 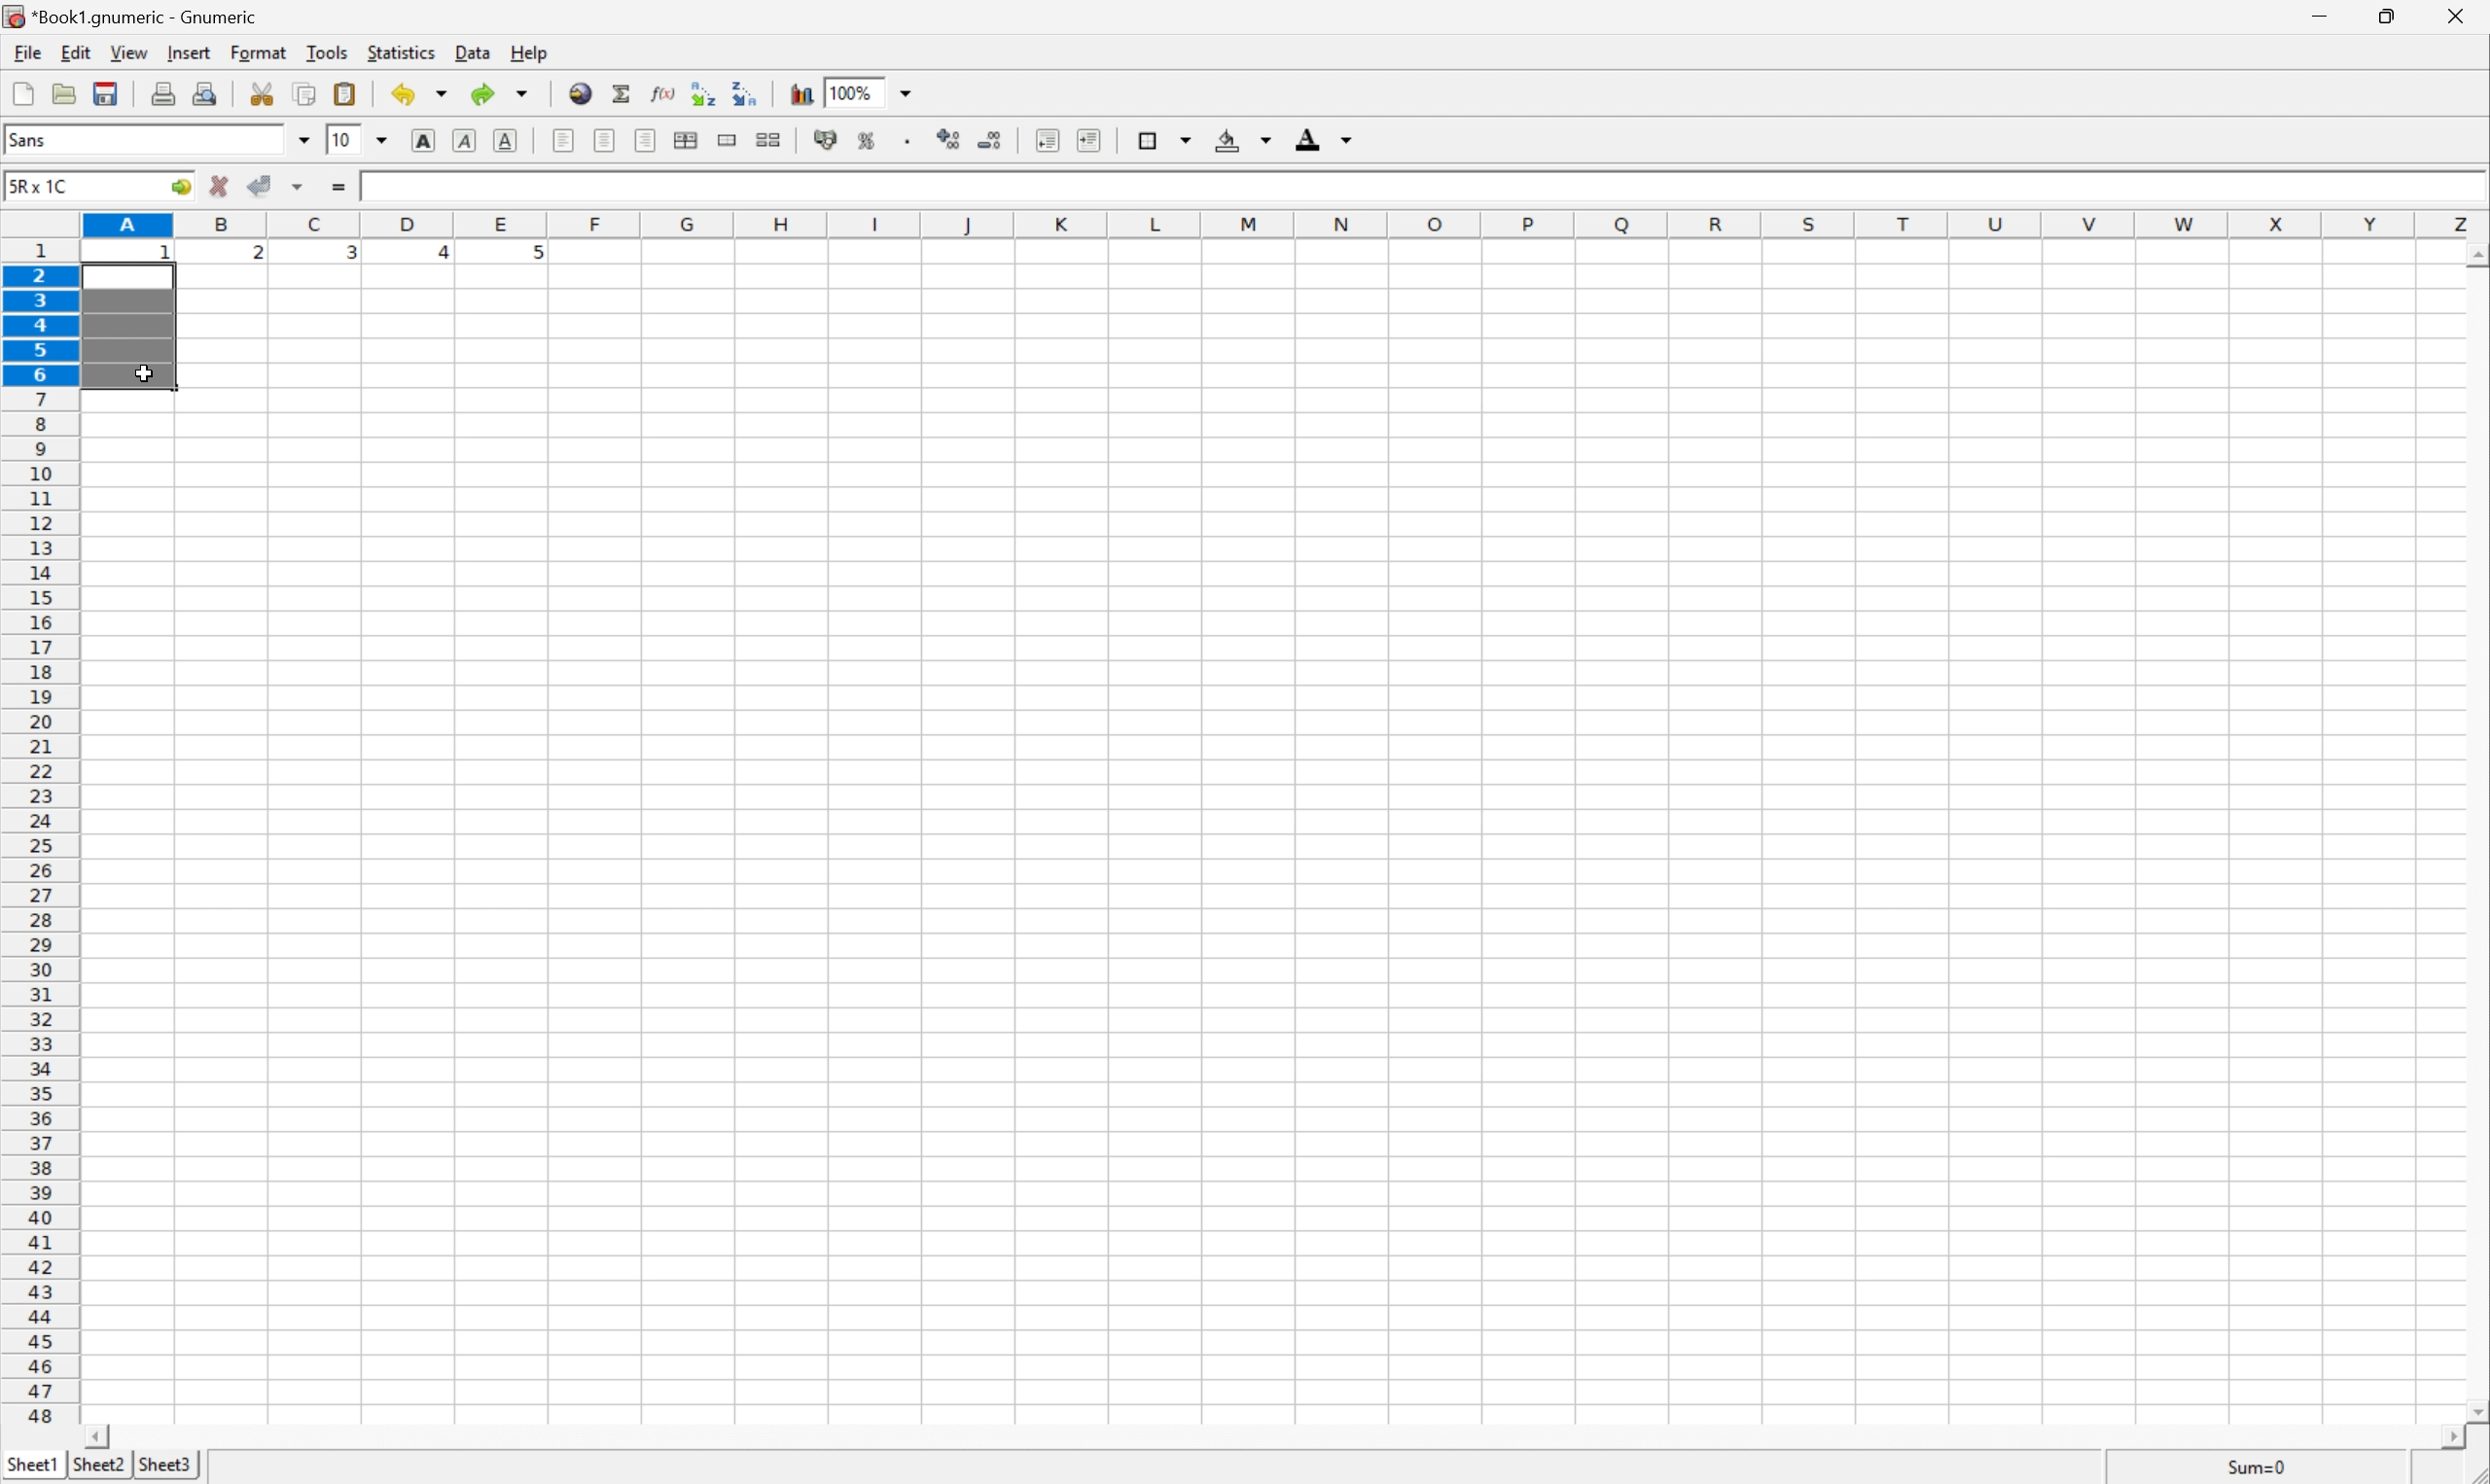 What do you see at coordinates (162, 92) in the screenshot?
I see `print` at bounding box center [162, 92].